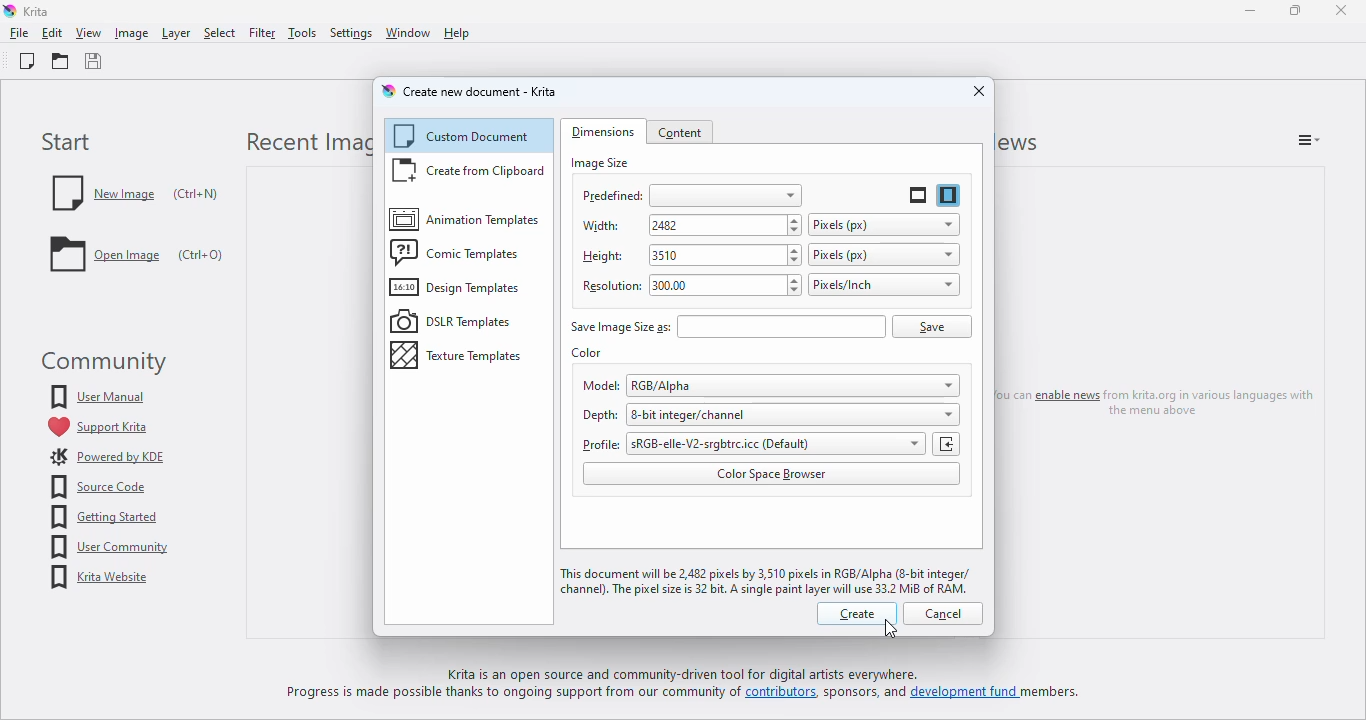 This screenshot has height=720, width=1366. Describe the element at coordinates (791, 293) in the screenshot. I see `Decrease` at that location.